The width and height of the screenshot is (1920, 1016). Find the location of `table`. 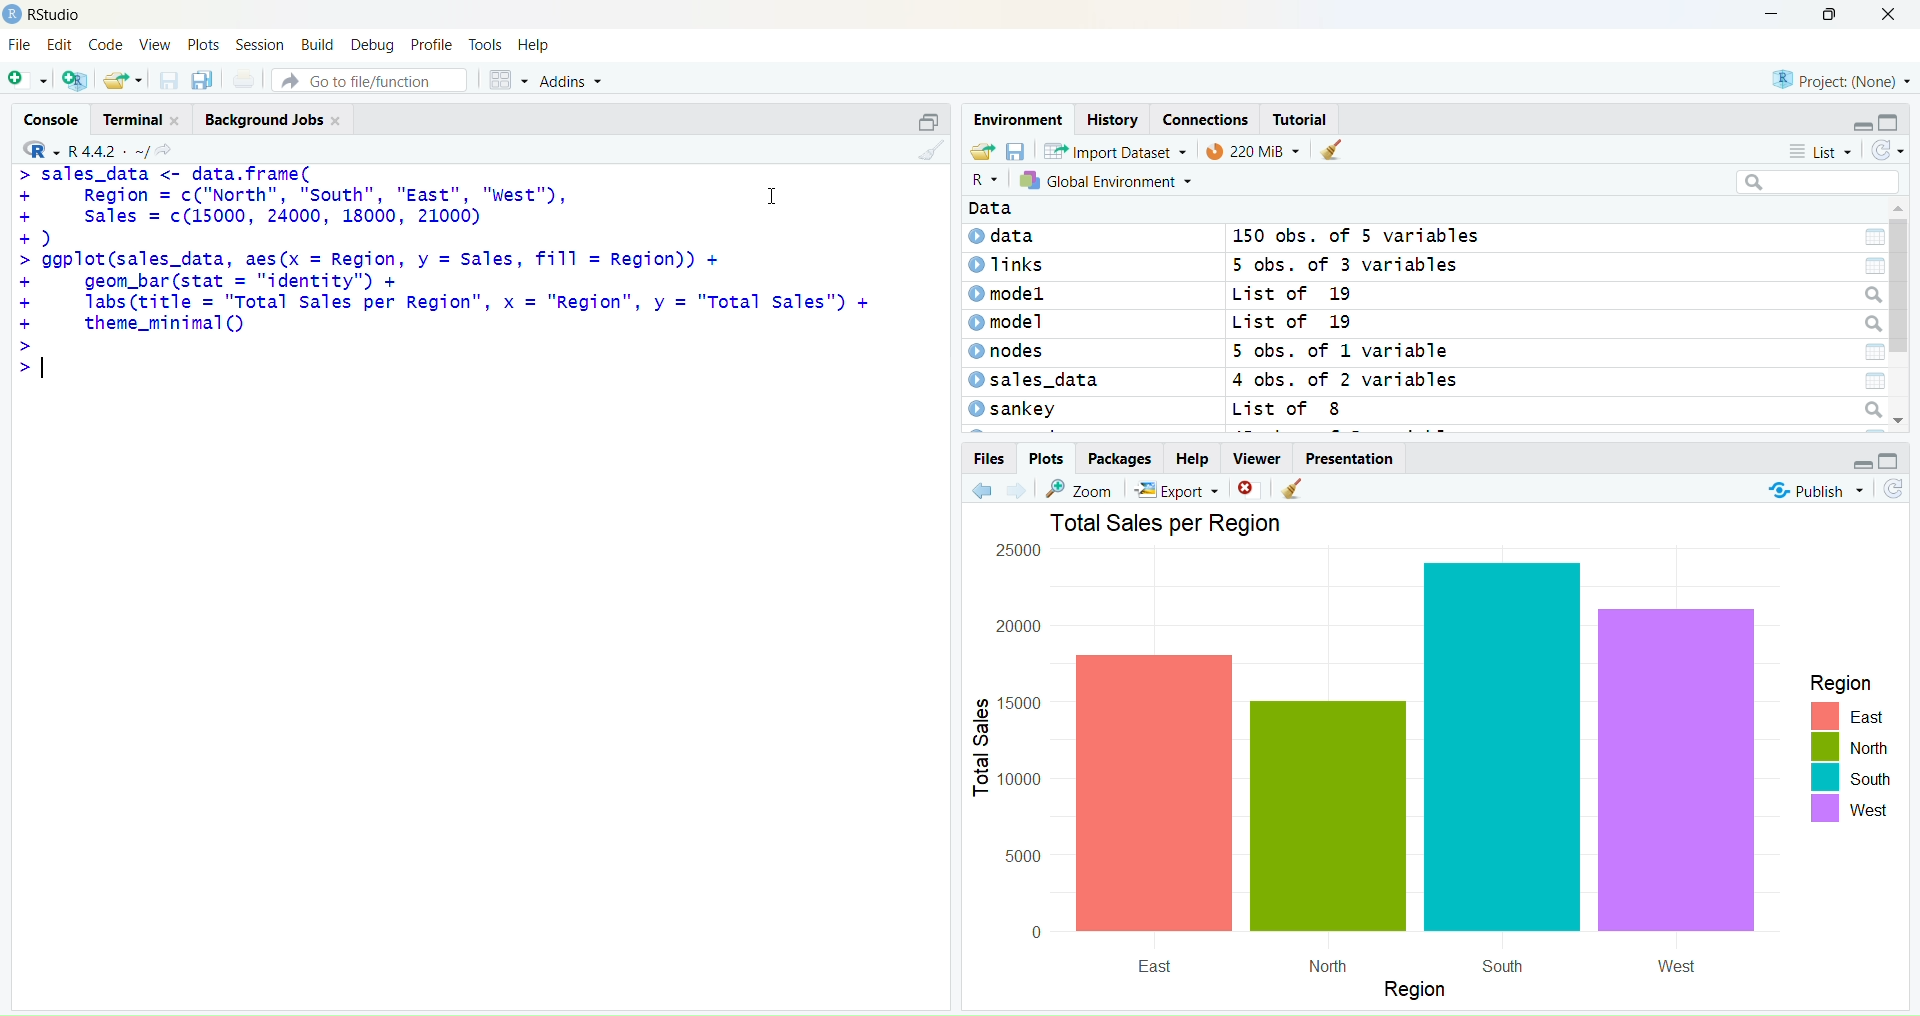

table is located at coordinates (1864, 352).